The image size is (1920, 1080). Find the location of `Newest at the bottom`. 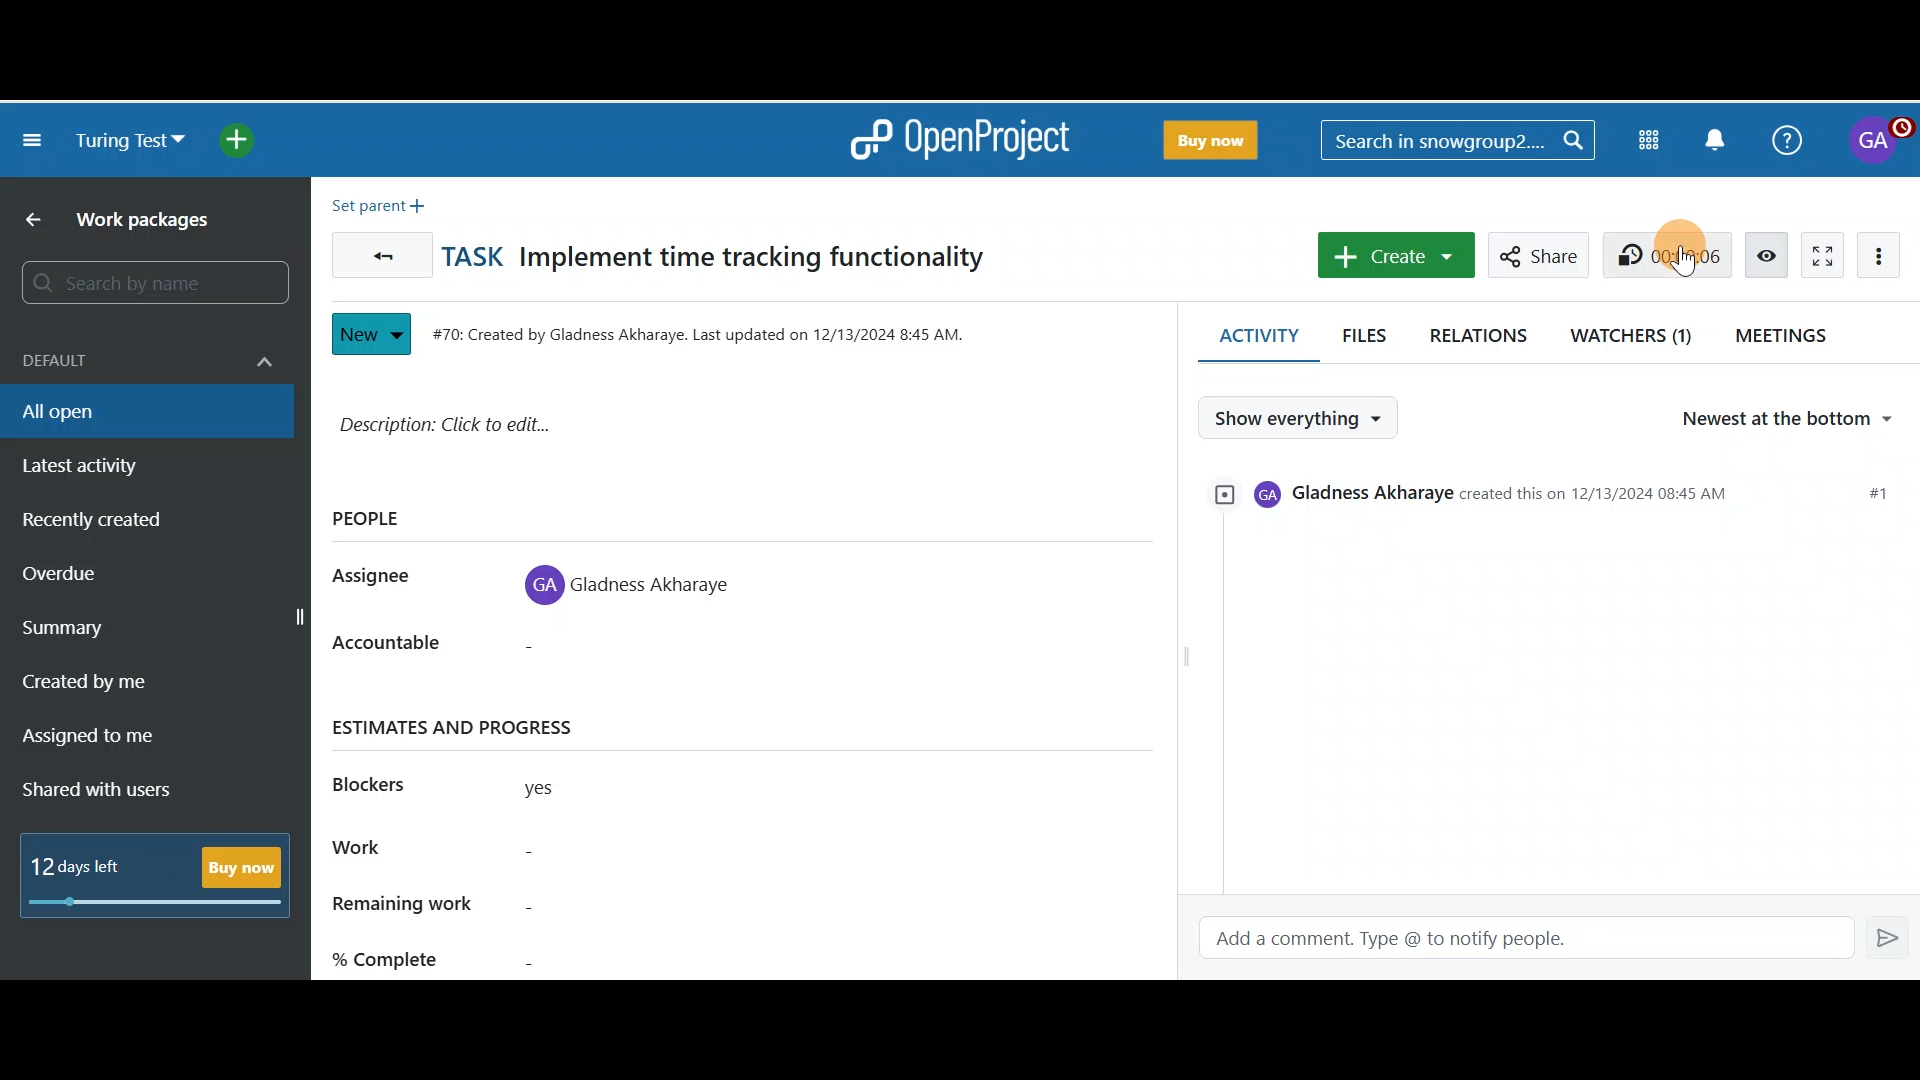

Newest at the bottom is located at coordinates (1798, 420).